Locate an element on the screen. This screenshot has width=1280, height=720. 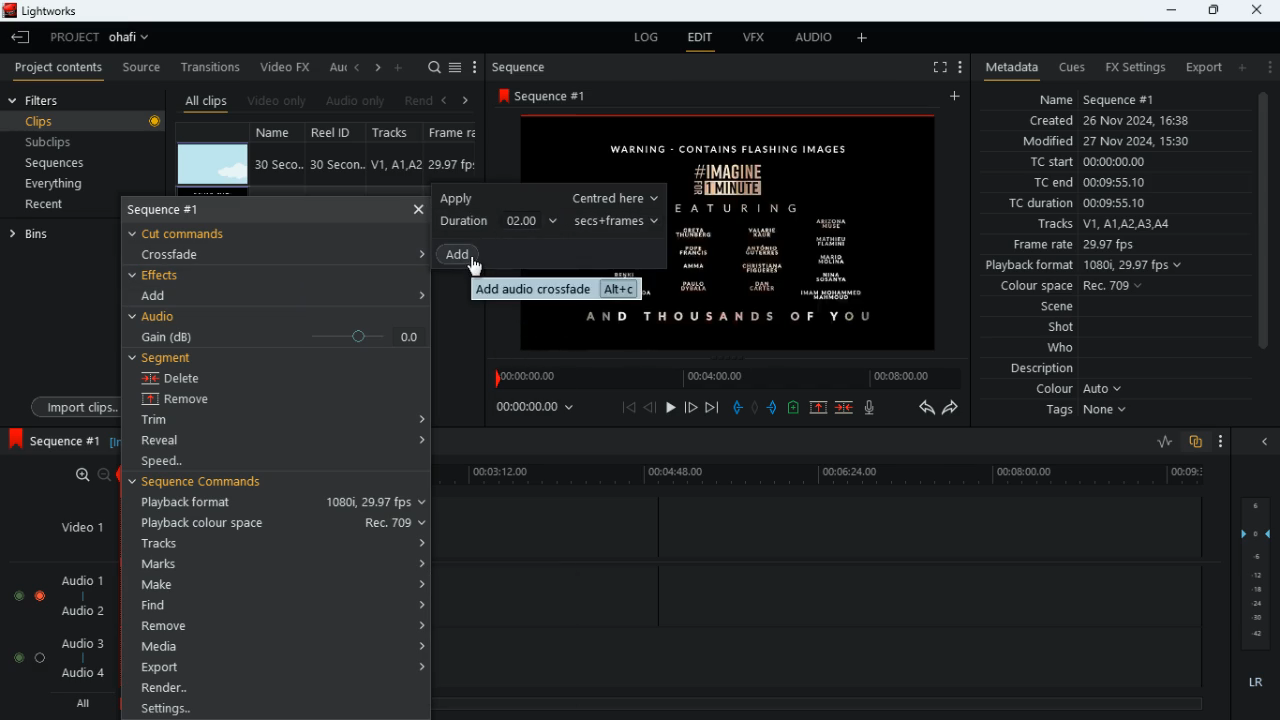
everything is located at coordinates (51, 185).